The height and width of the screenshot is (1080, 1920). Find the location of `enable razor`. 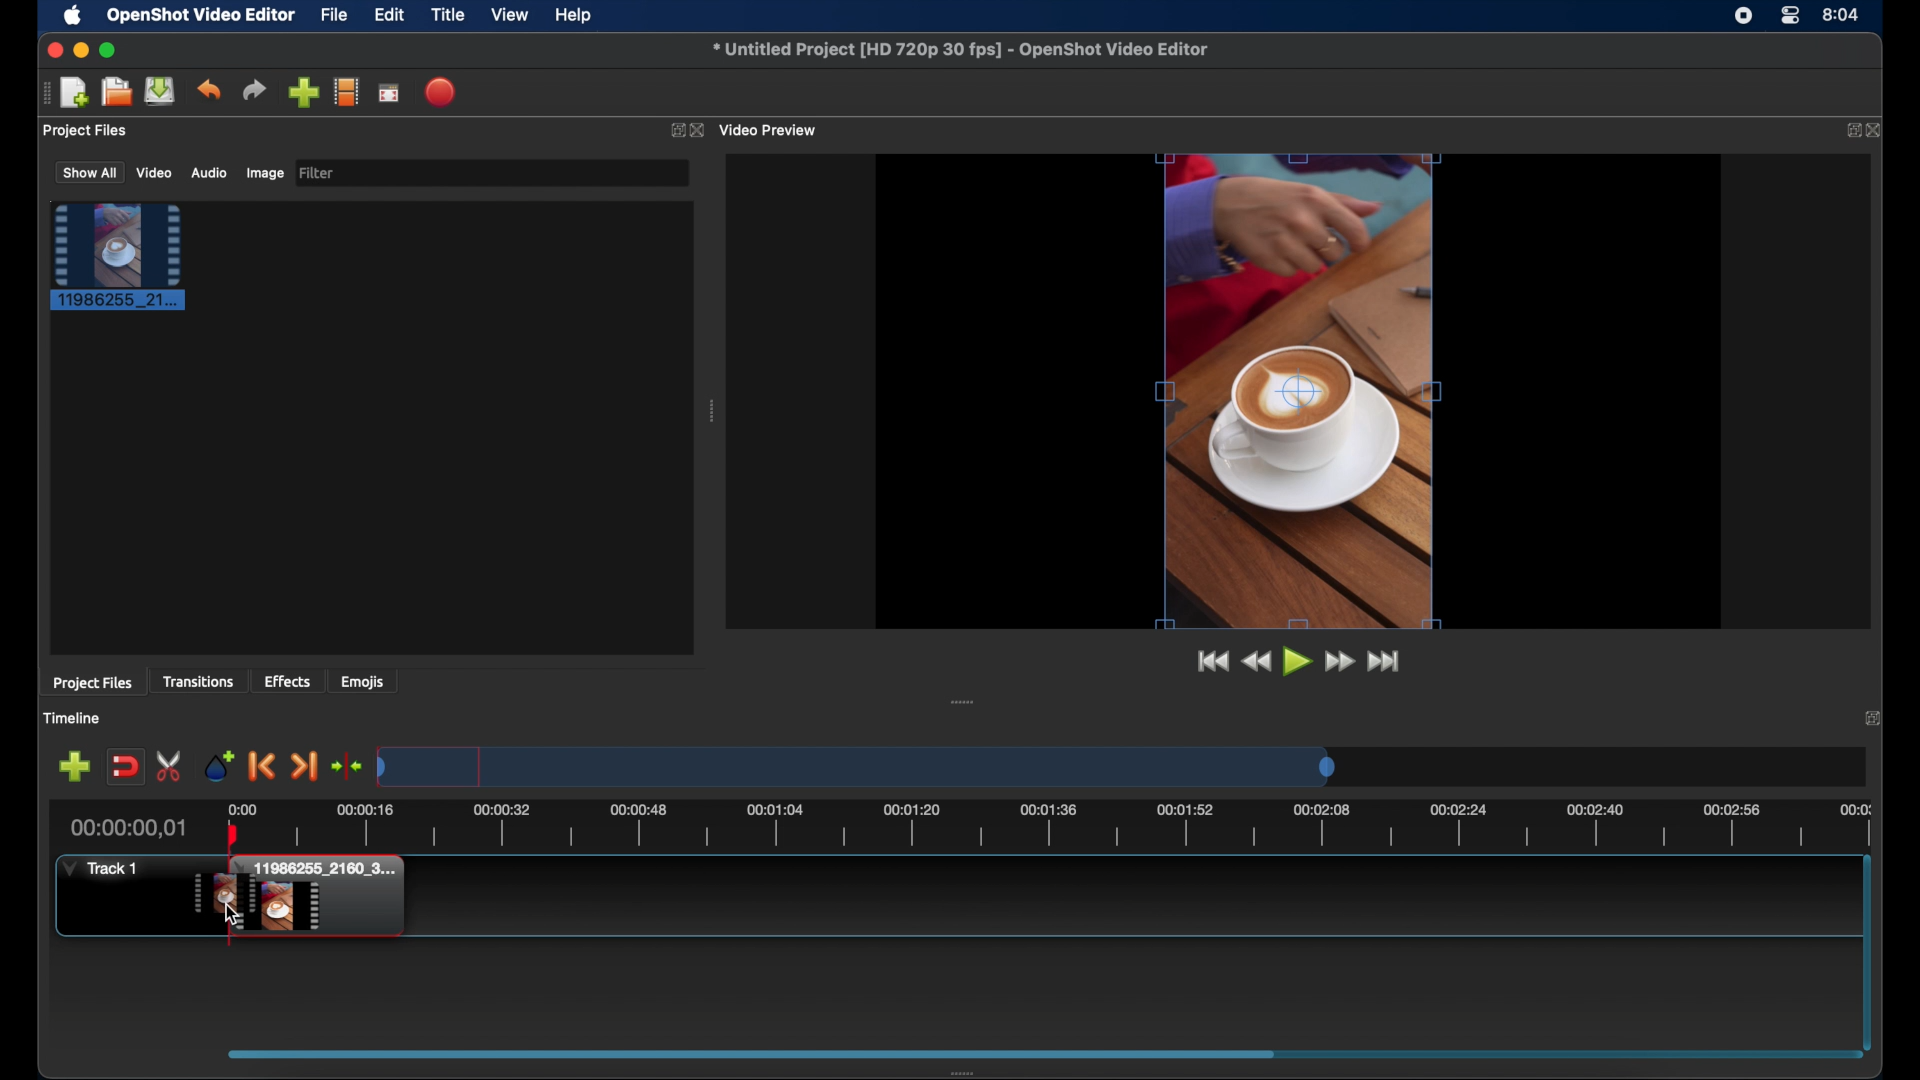

enable razor is located at coordinates (171, 766).